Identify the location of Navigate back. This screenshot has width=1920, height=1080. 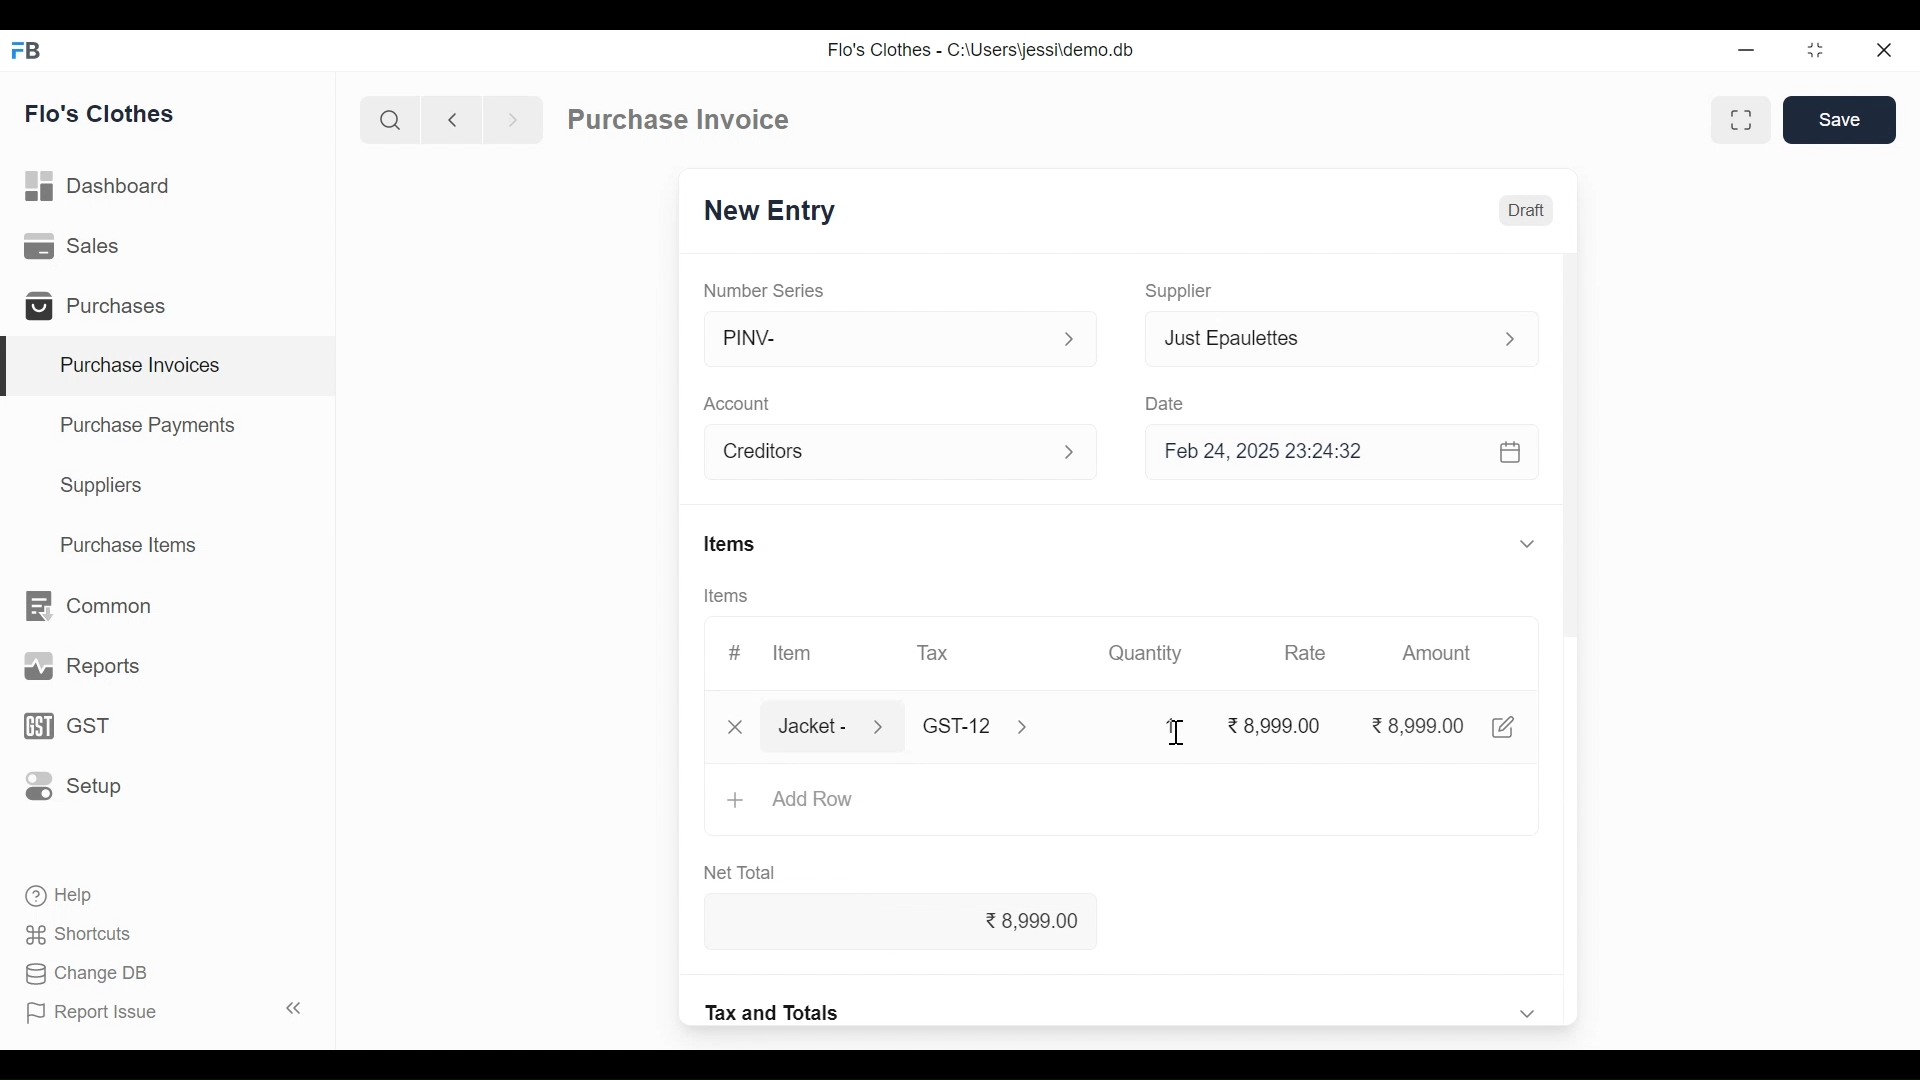
(448, 120).